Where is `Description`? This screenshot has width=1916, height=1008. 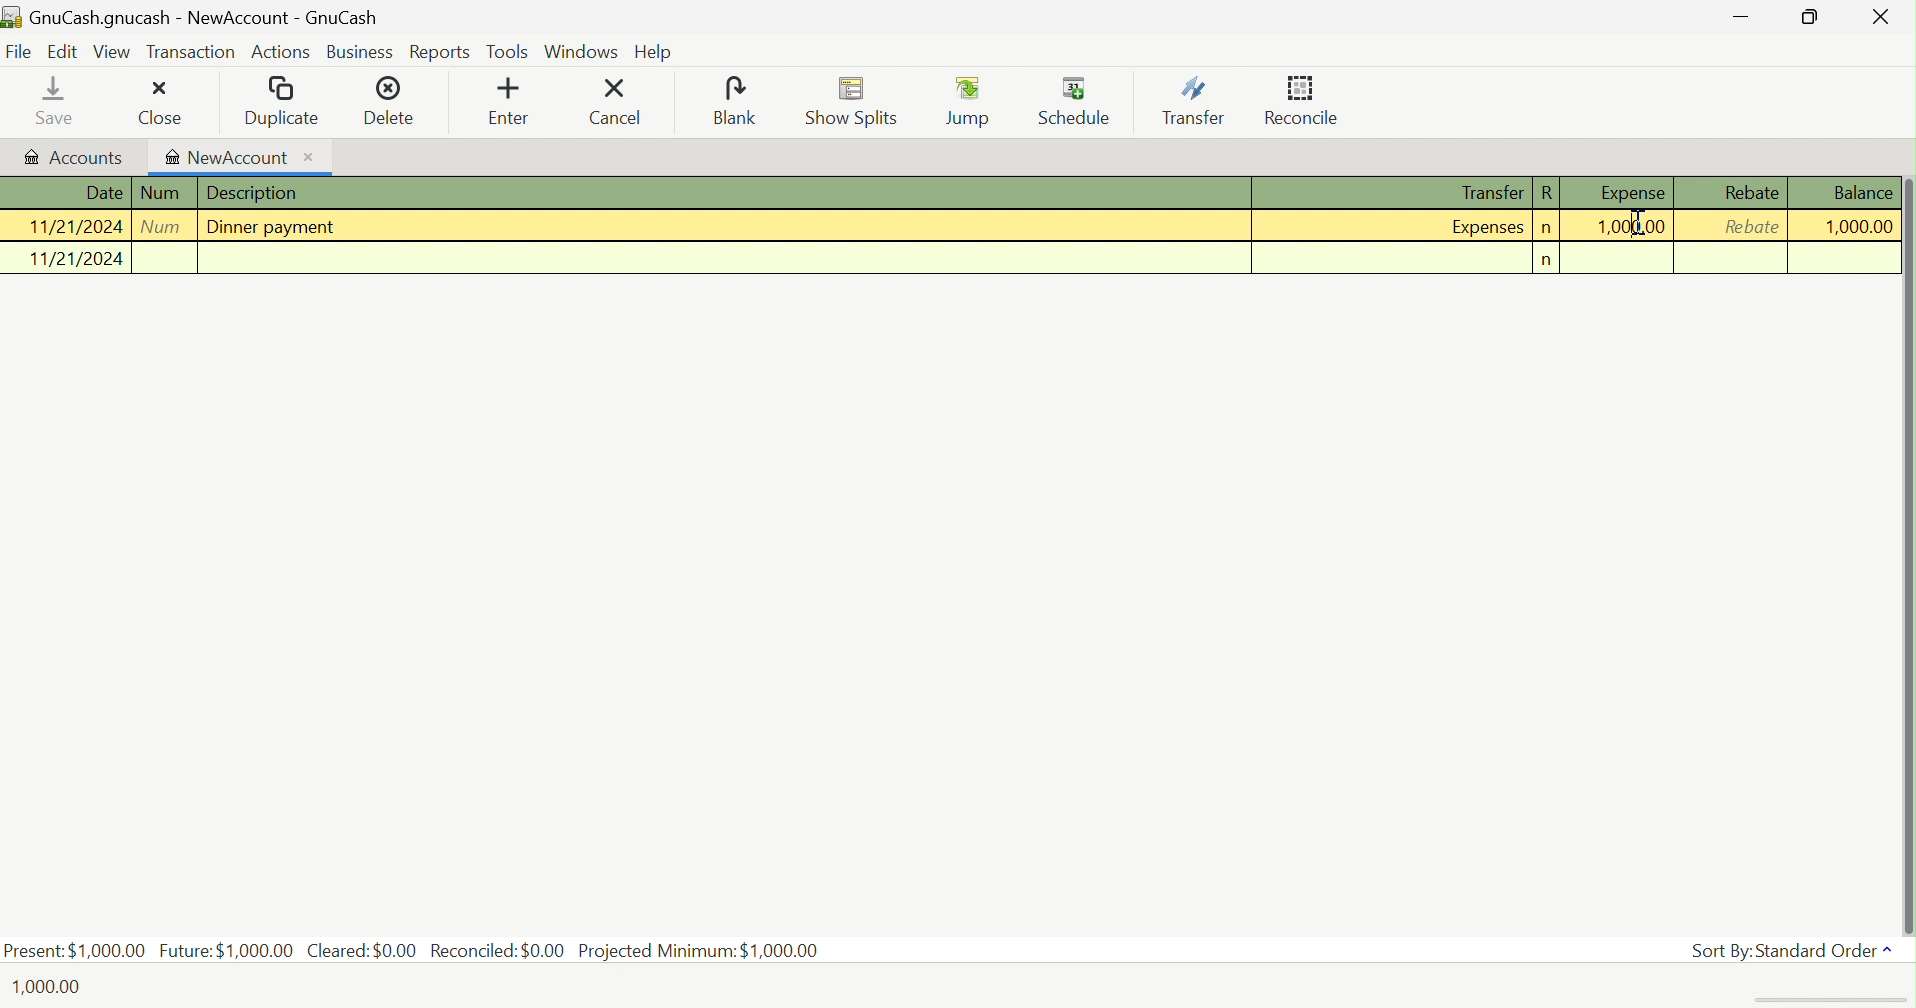 Description is located at coordinates (256, 192).